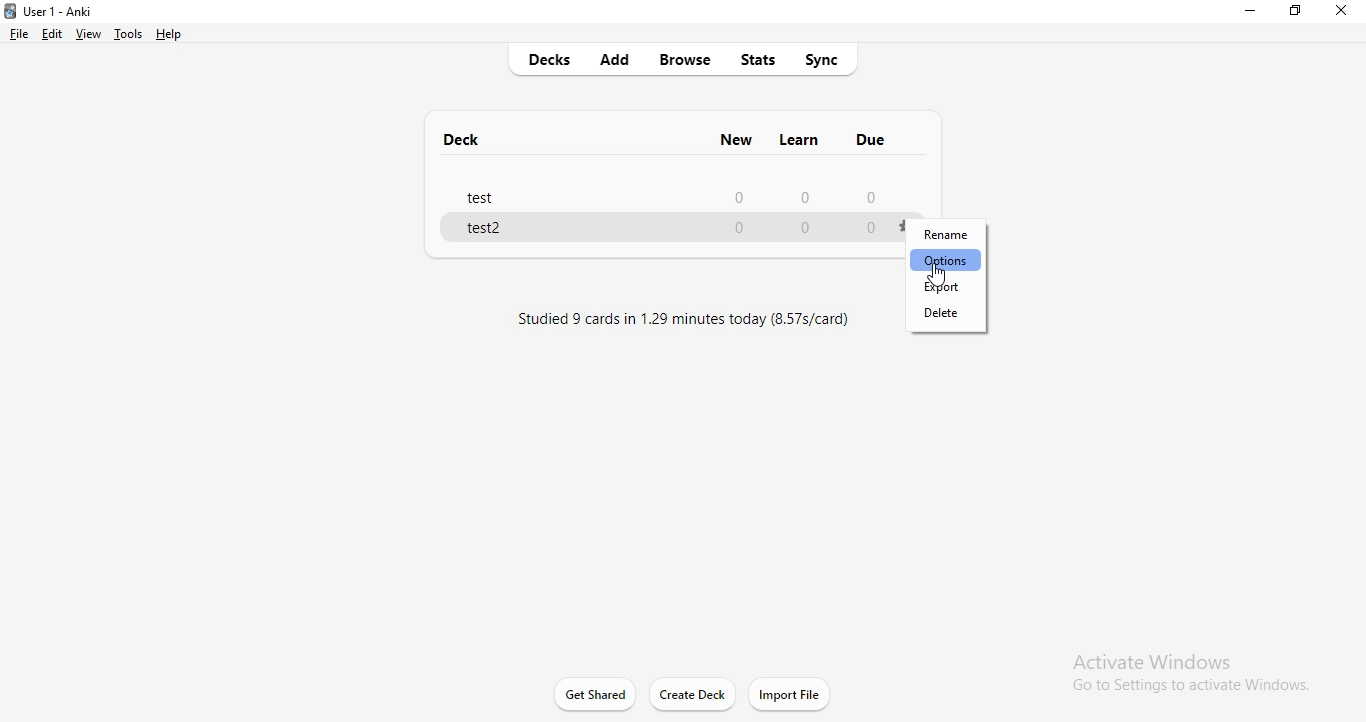 This screenshot has width=1366, height=722. I want to click on export, so click(938, 286).